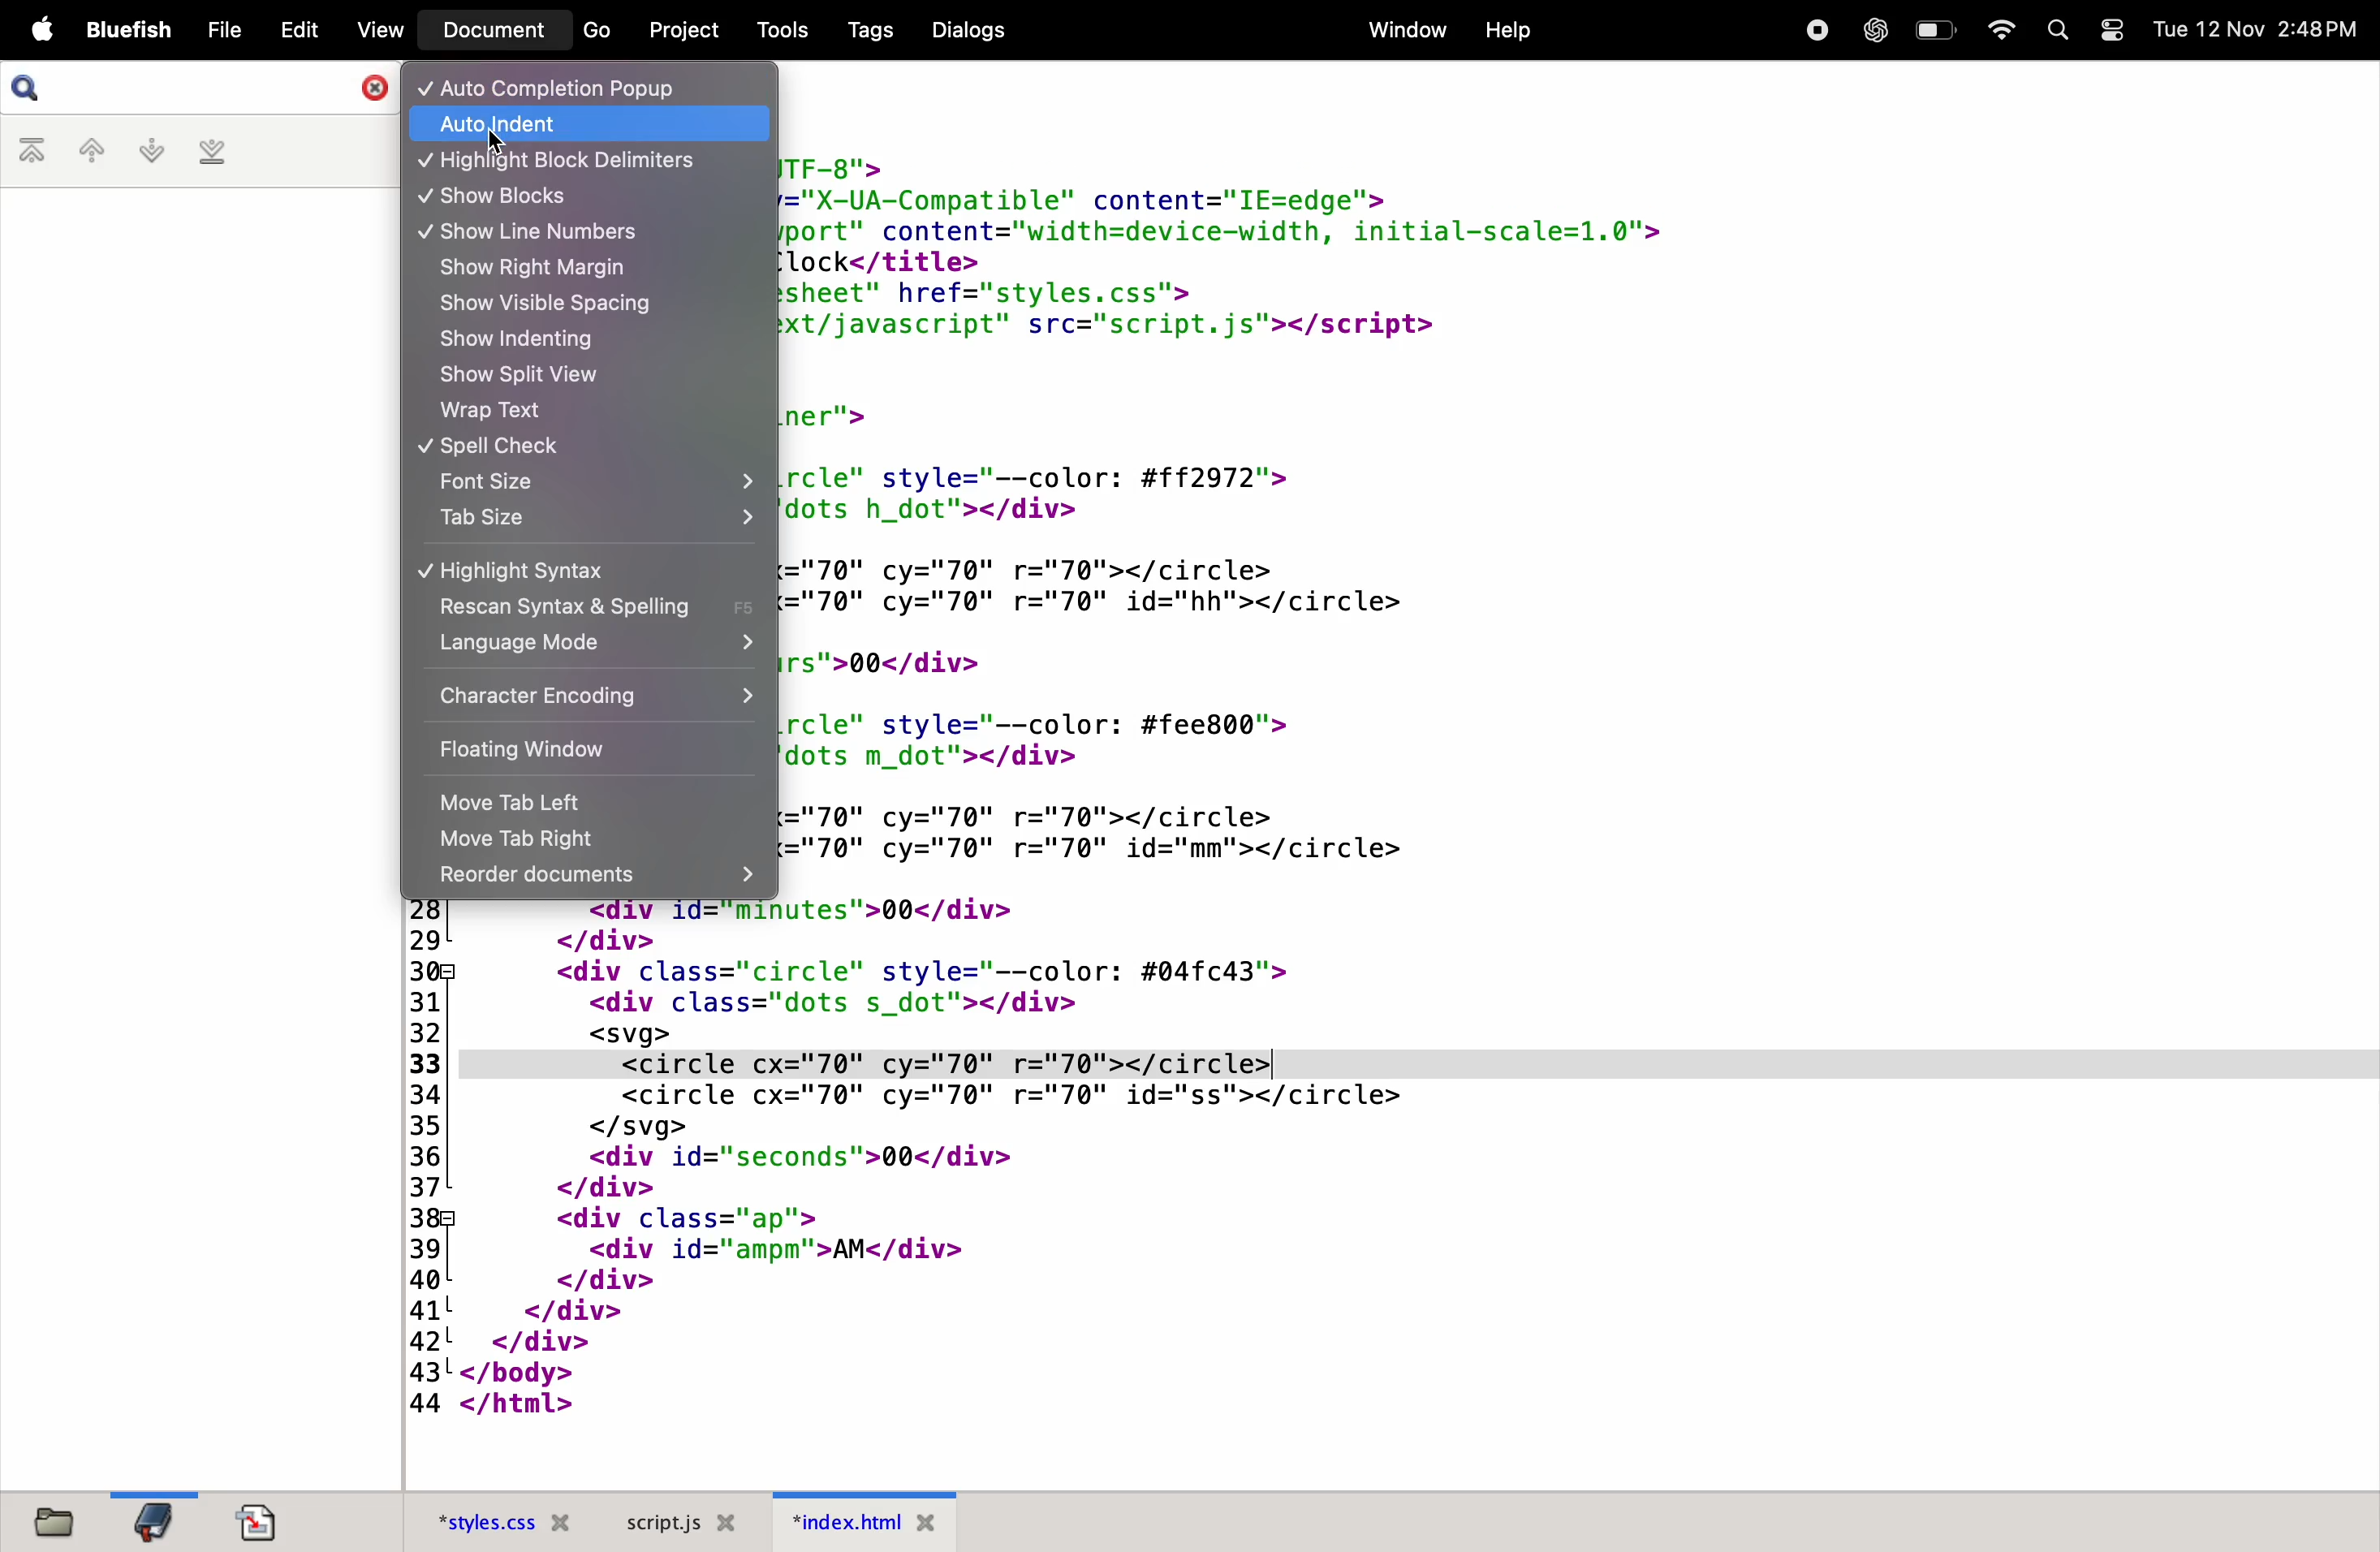  Describe the element at coordinates (879, 1522) in the screenshot. I see `index.html` at that location.